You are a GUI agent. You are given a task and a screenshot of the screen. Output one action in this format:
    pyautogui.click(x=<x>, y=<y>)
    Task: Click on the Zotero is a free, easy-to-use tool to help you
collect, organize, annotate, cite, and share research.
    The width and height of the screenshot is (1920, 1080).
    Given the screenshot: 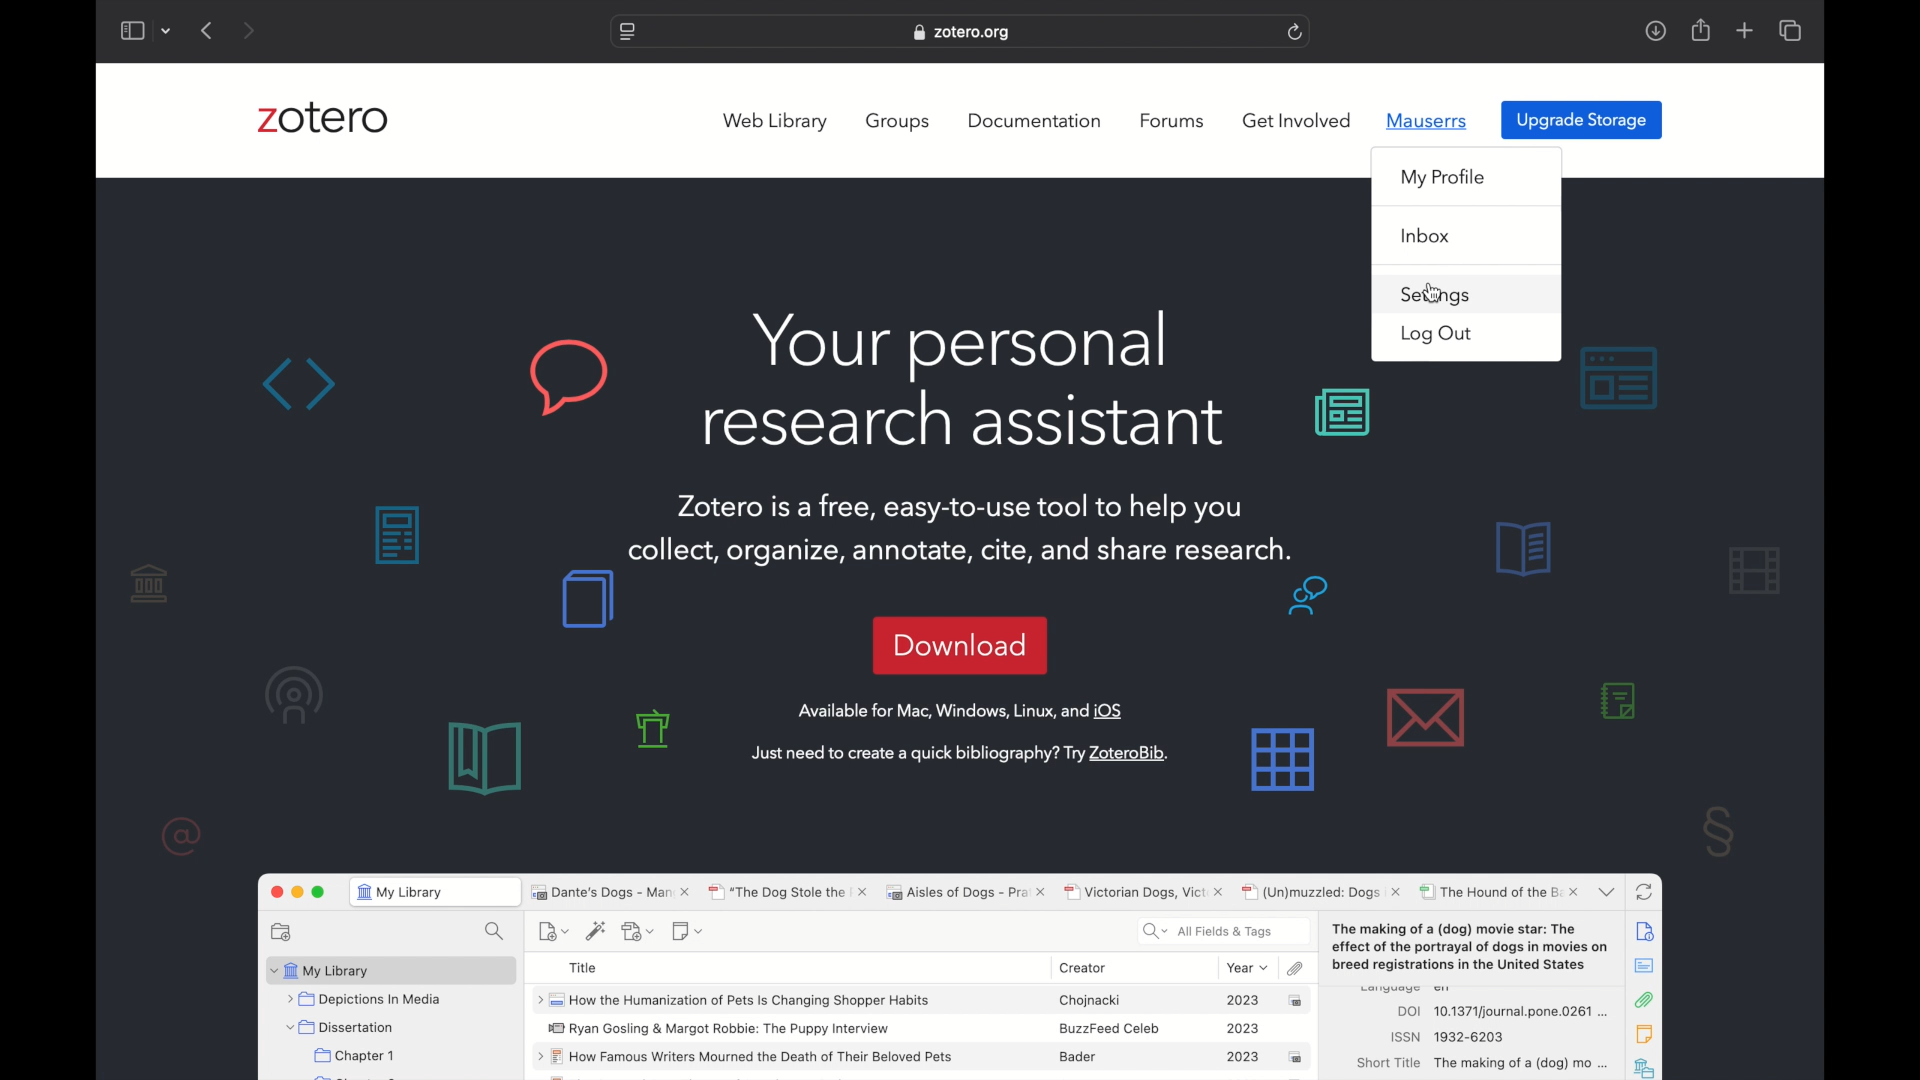 What is the action you would take?
    pyautogui.click(x=984, y=532)
    